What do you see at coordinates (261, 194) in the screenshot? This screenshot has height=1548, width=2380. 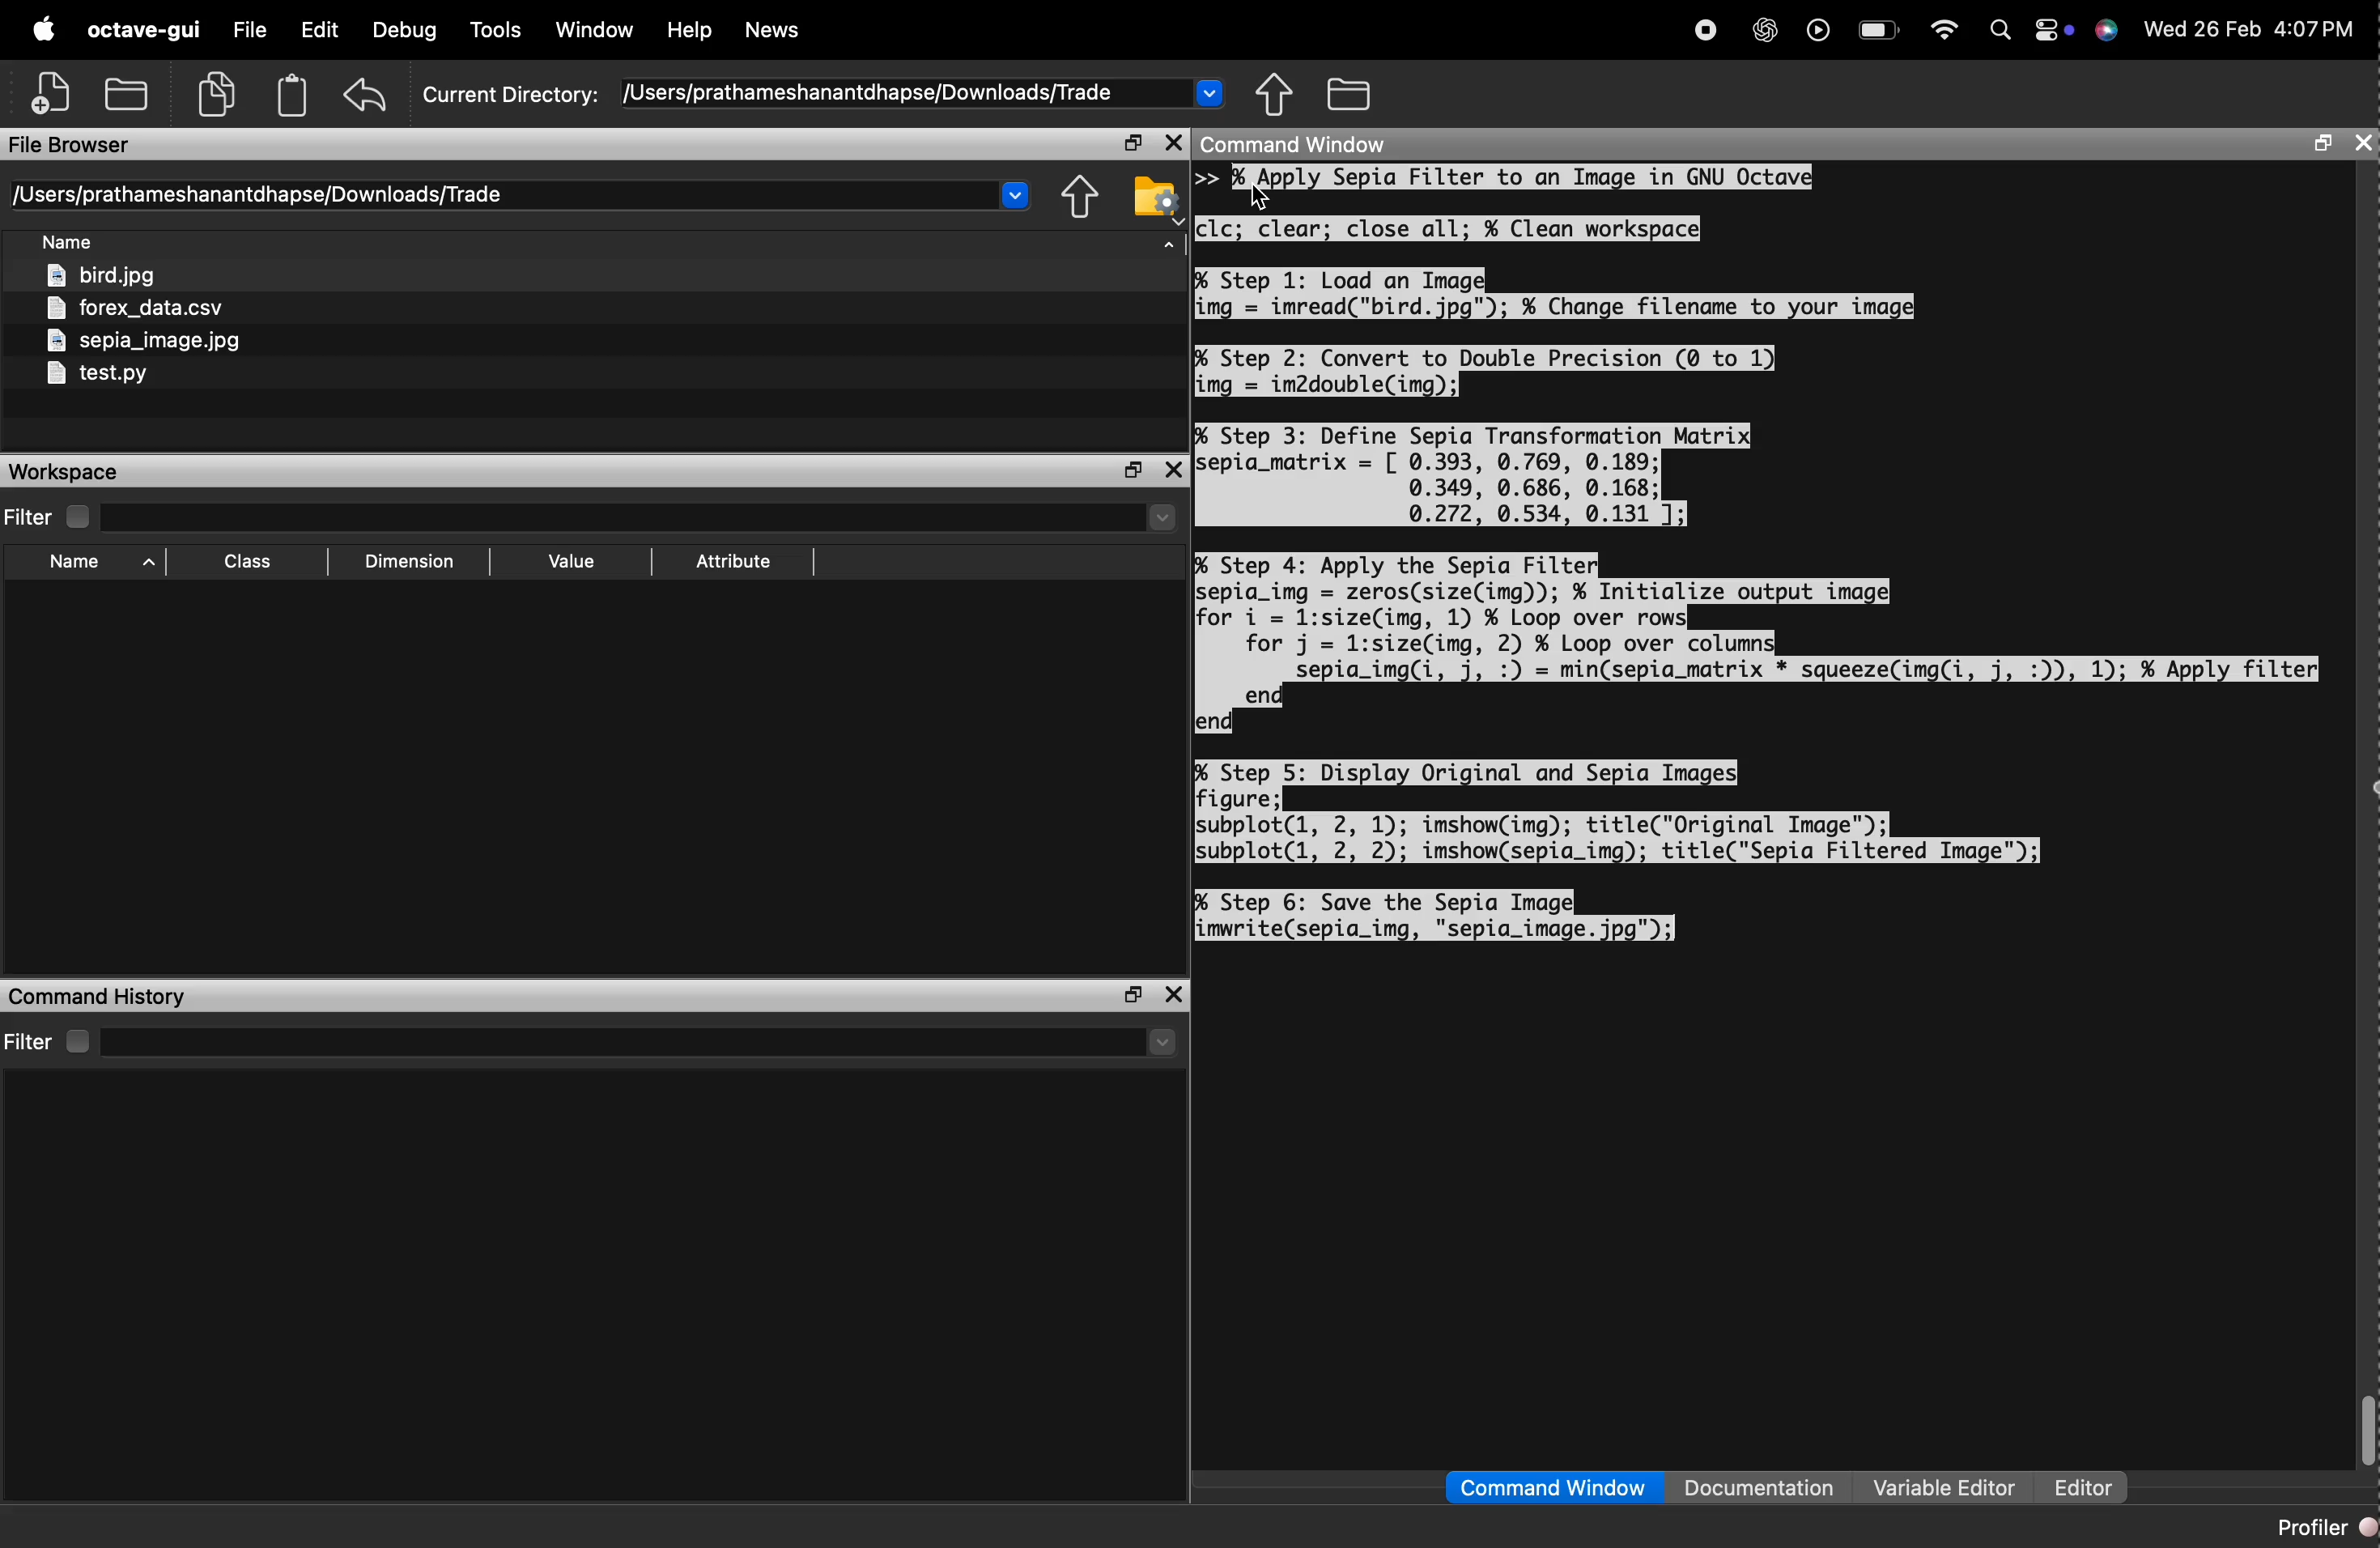 I see `/Users/prathameshanantdhapse/Downloads/Trade` at bounding box center [261, 194].